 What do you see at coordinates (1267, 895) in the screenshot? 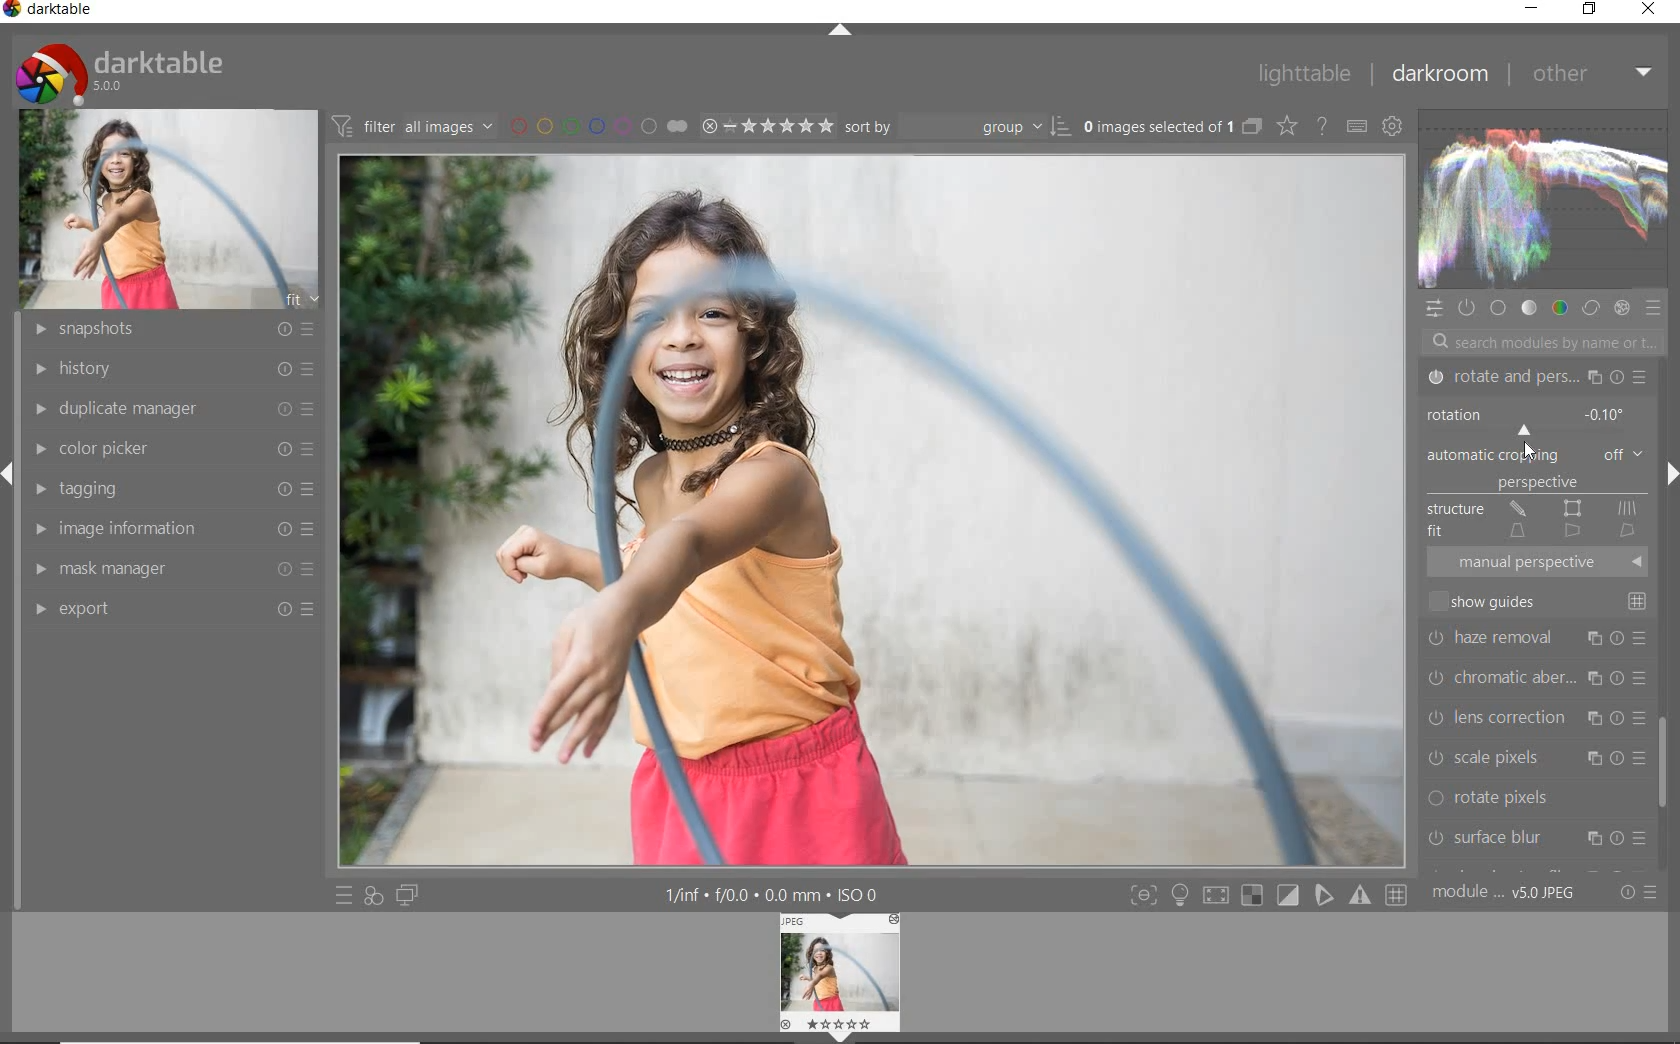
I see `toggle mode` at bounding box center [1267, 895].